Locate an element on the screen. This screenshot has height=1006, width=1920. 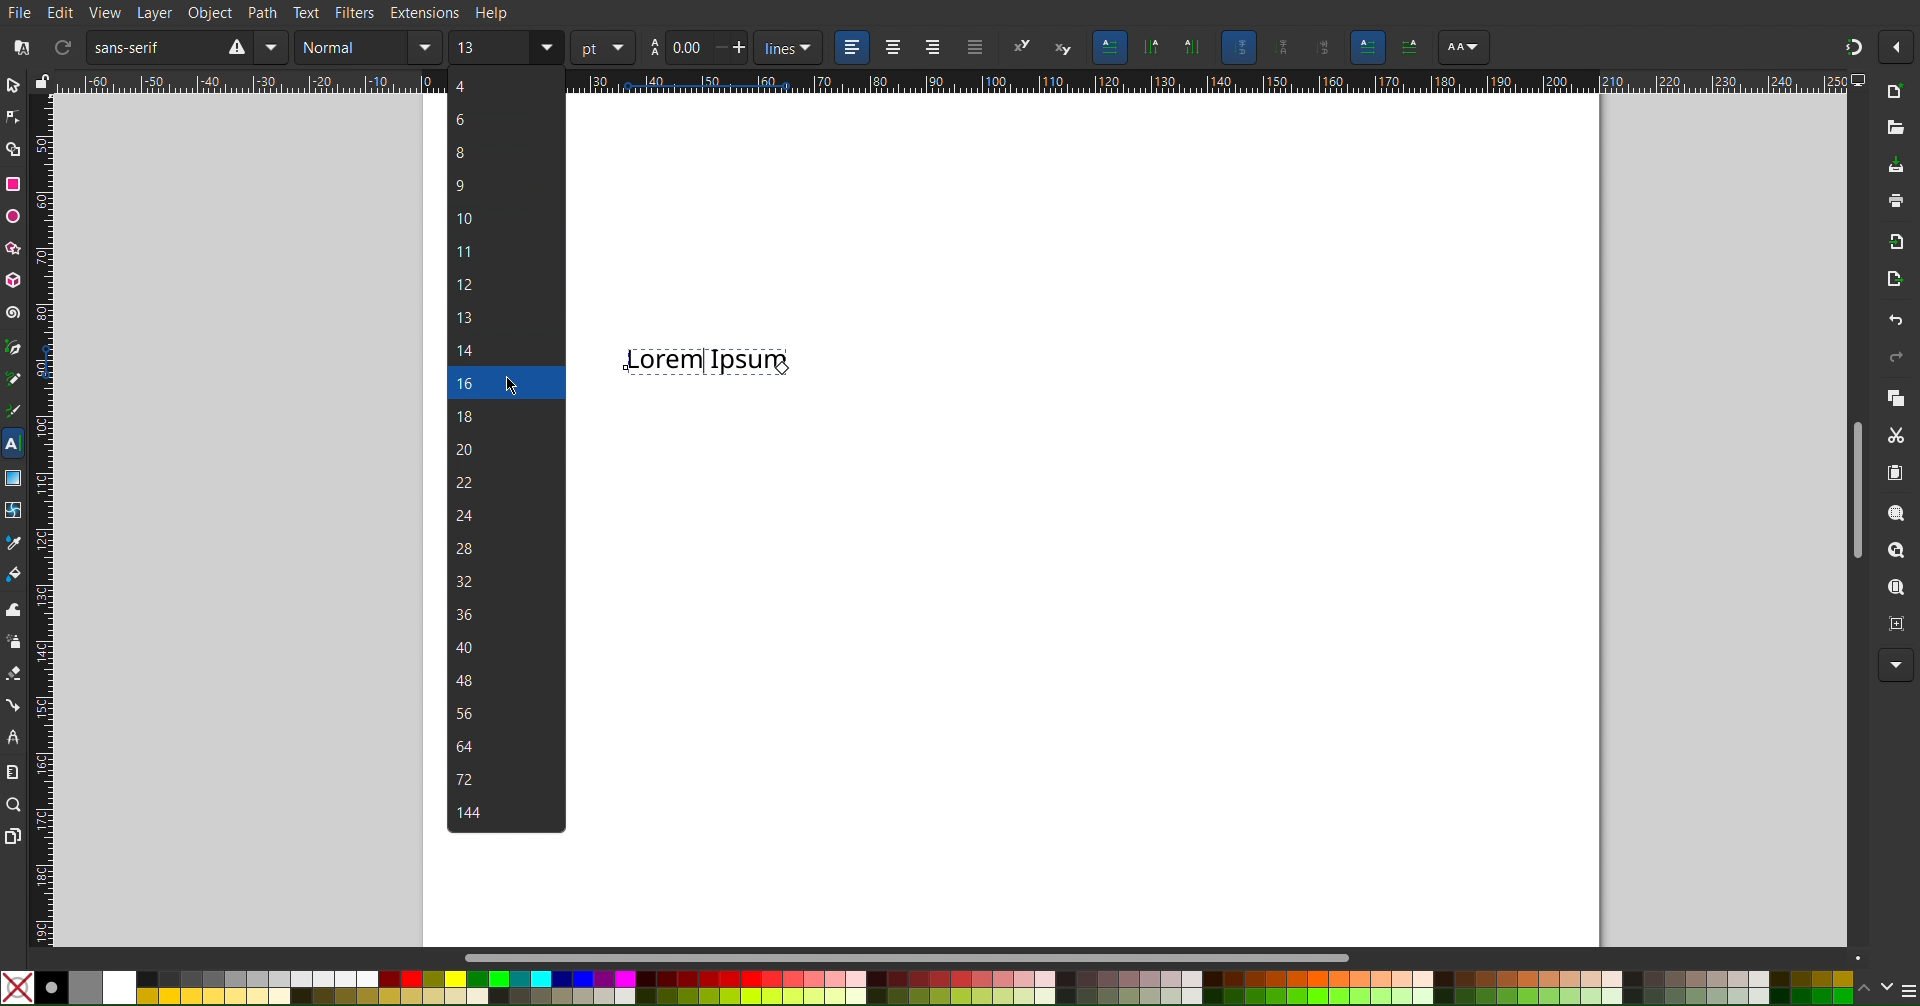
Zoom Tool is located at coordinates (13, 804).